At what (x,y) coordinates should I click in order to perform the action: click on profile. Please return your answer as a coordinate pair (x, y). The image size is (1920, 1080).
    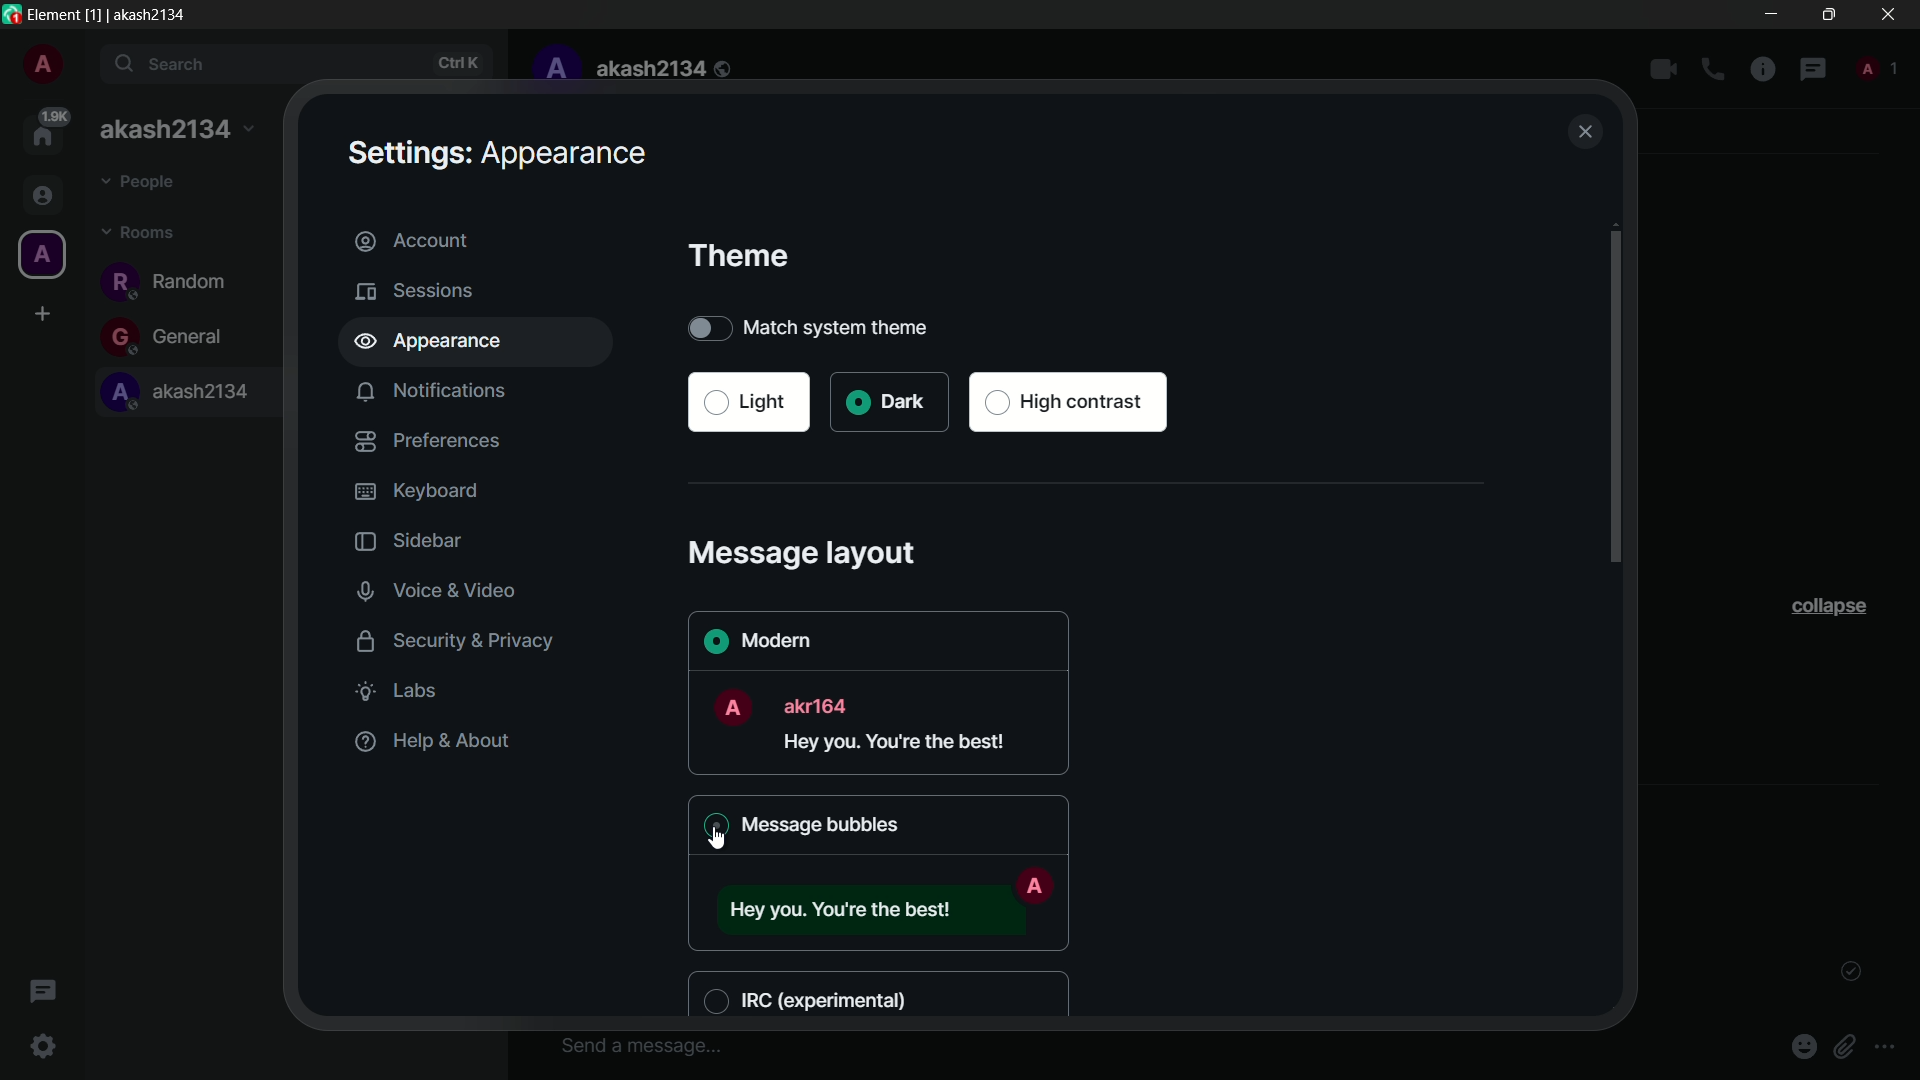
    Looking at the image, I should click on (42, 67).